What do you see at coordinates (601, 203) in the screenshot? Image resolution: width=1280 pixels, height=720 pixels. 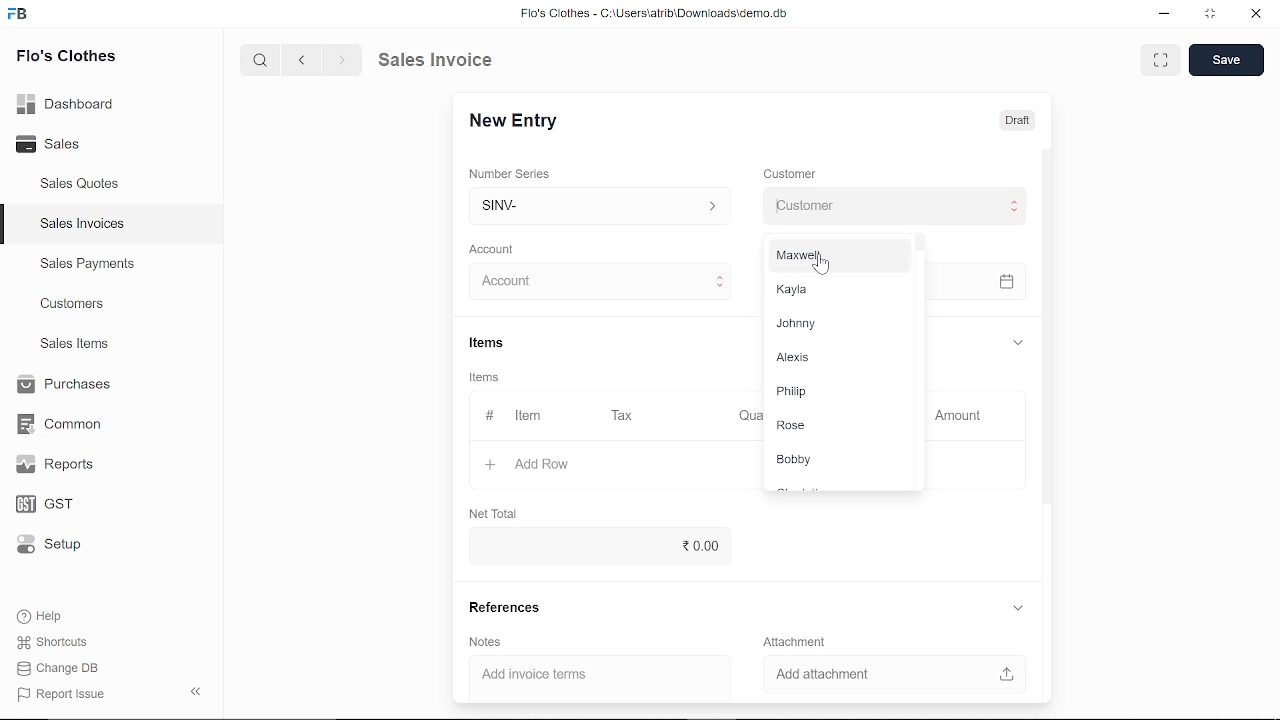 I see `Insert number series` at bounding box center [601, 203].